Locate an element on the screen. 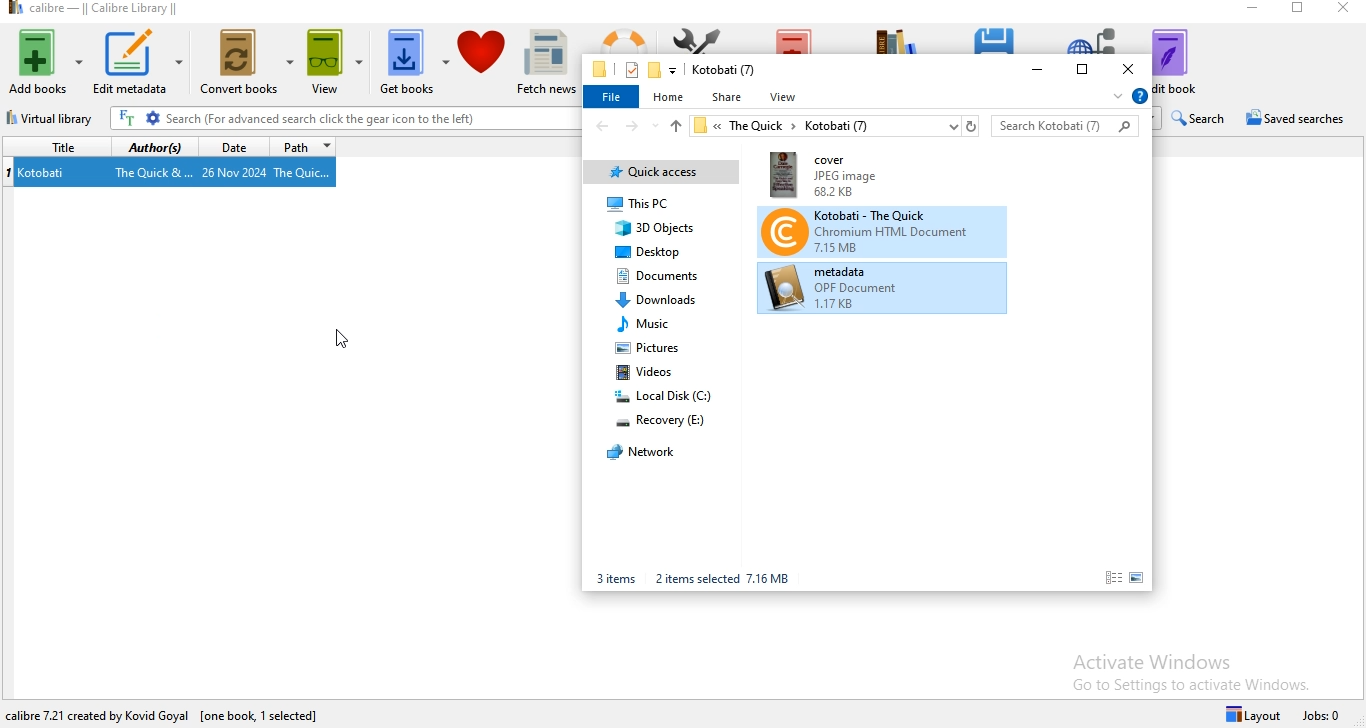  forward is located at coordinates (632, 126).